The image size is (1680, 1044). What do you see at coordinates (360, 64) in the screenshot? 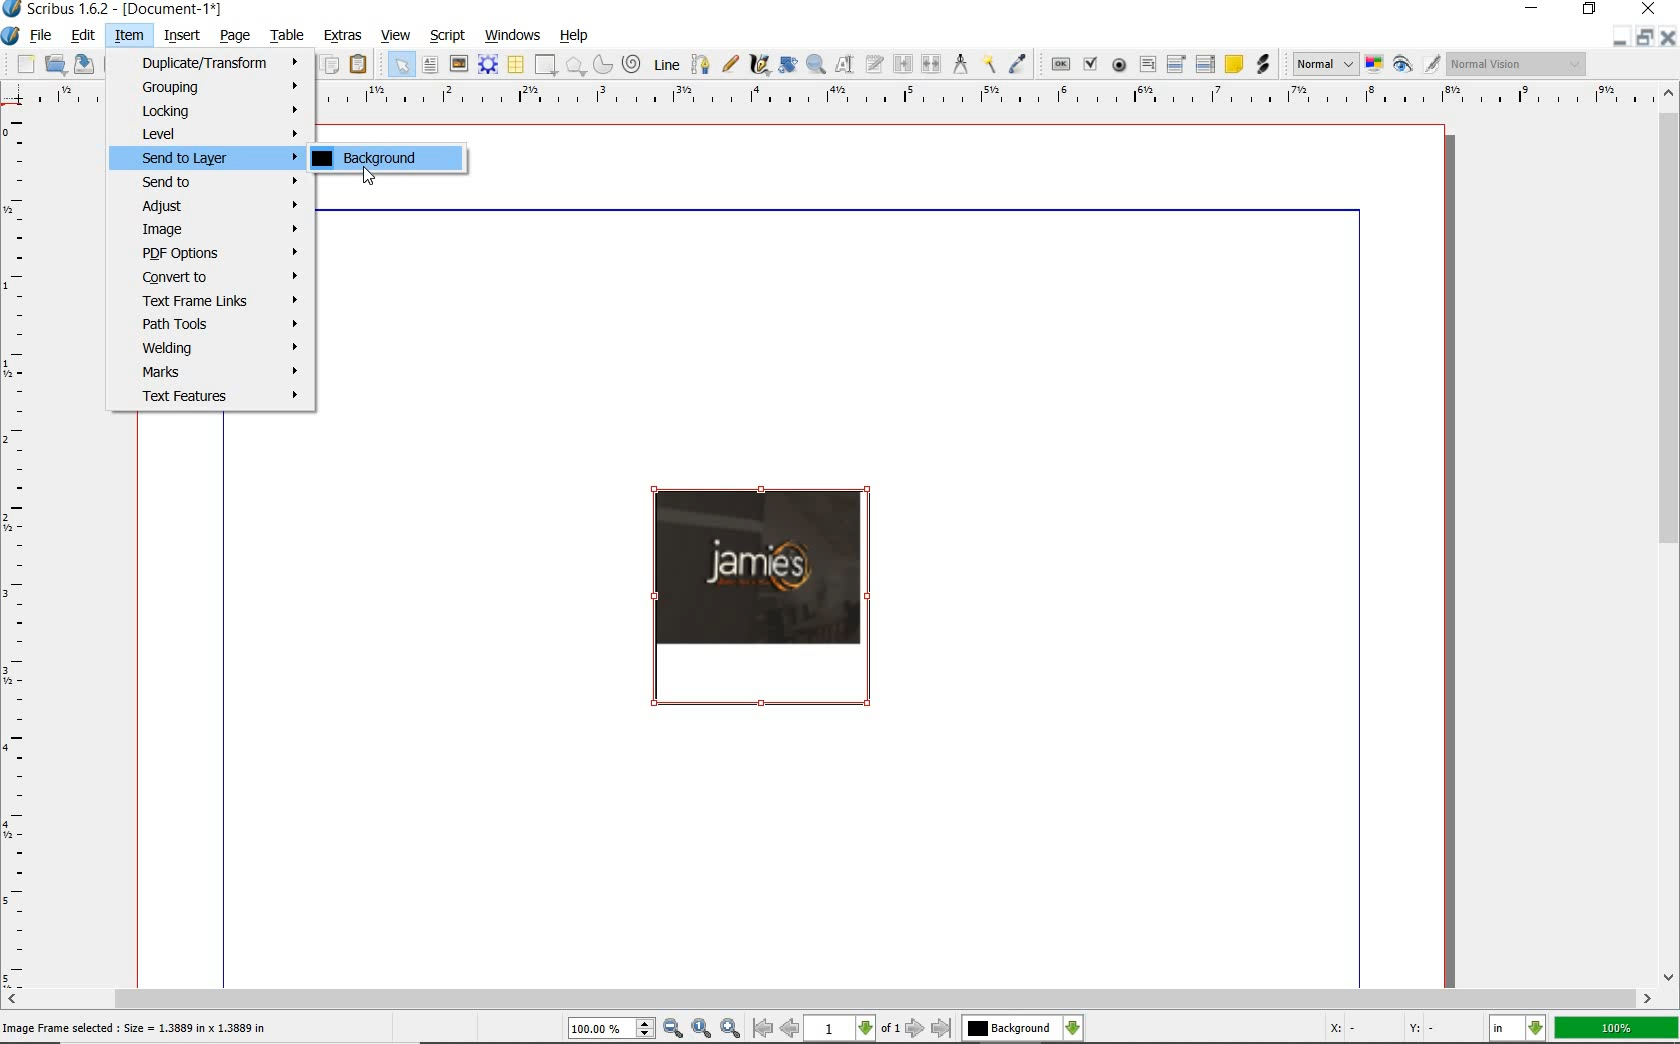
I see `paste` at bounding box center [360, 64].